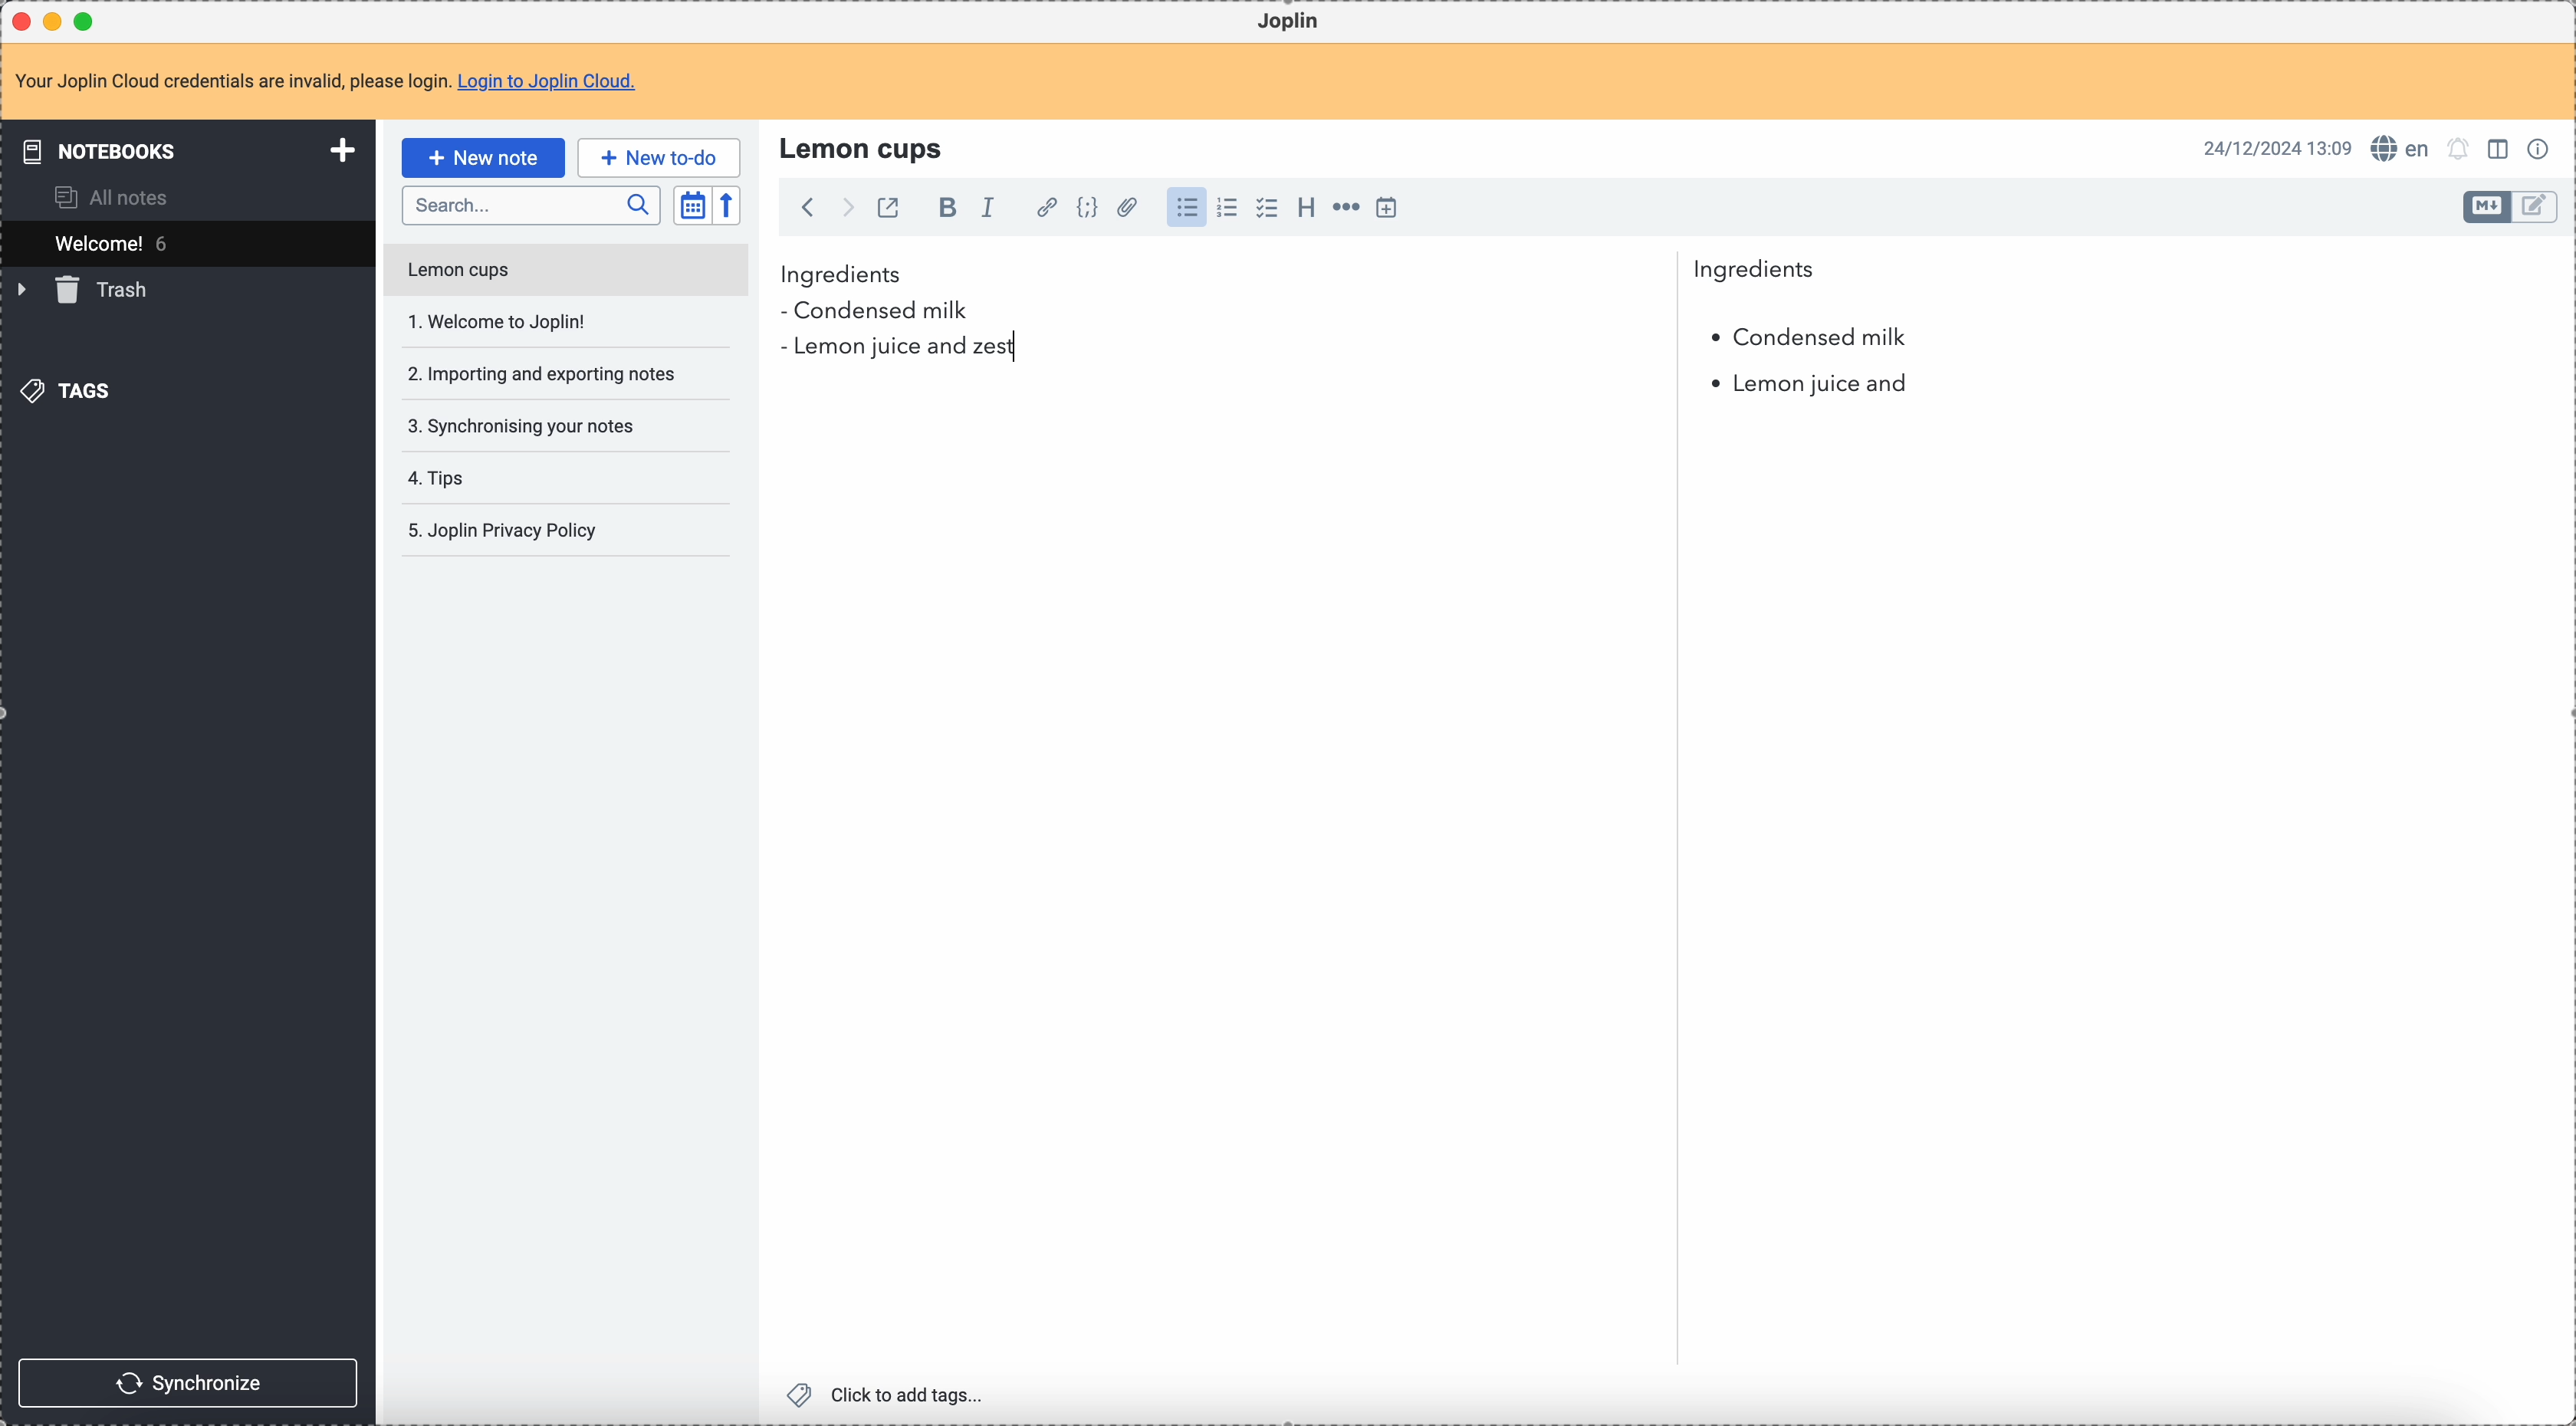 This screenshot has height=1426, width=2576. What do you see at coordinates (1386, 207) in the screenshot?
I see `insert time` at bounding box center [1386, 207].